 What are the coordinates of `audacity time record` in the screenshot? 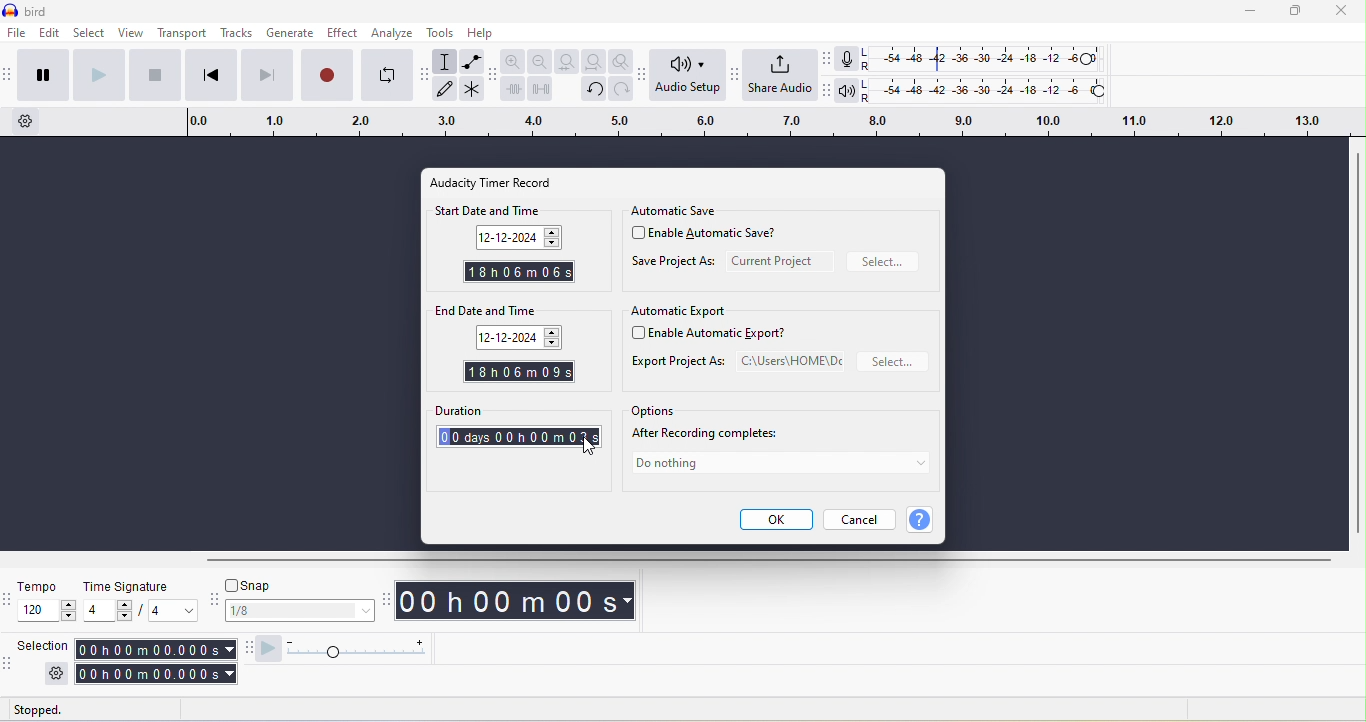 It's located at (502, 182).